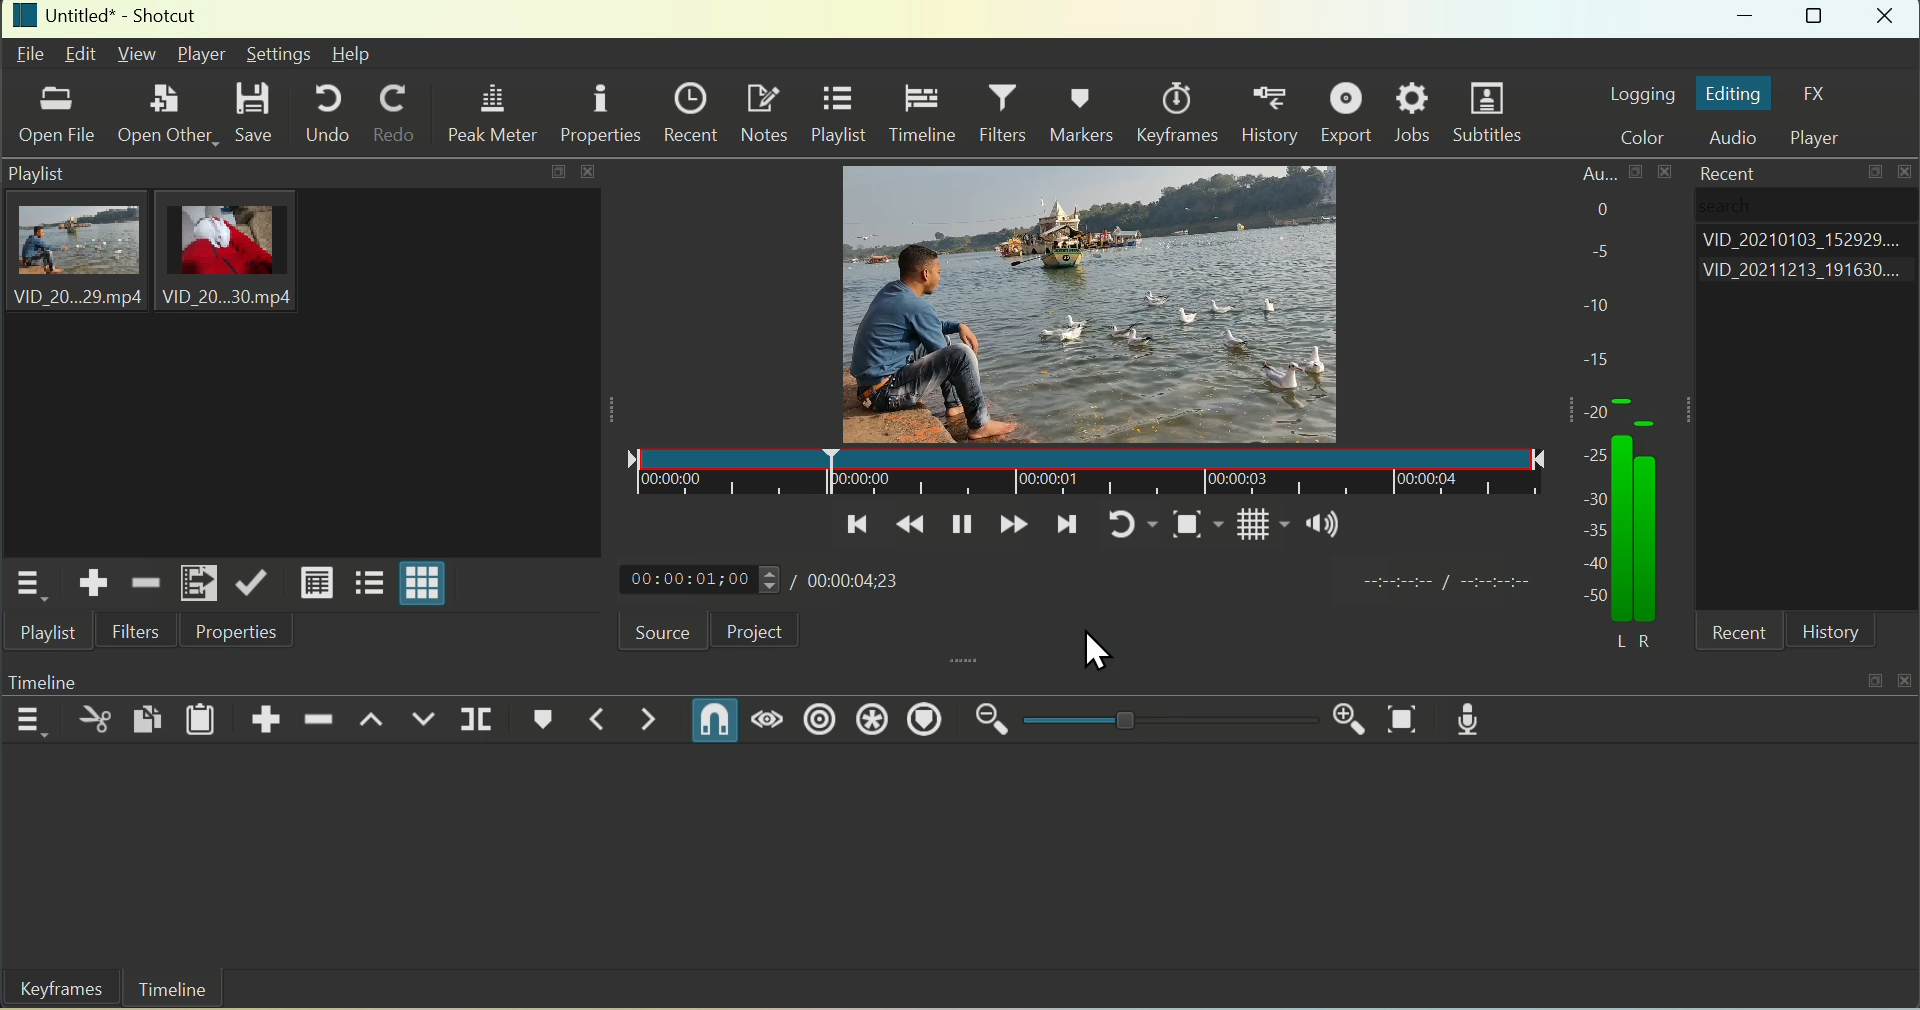  What do you see at coordinates (1641, 92) in the screenshot?
I see `Logging` at bounding box center [1641, 92].